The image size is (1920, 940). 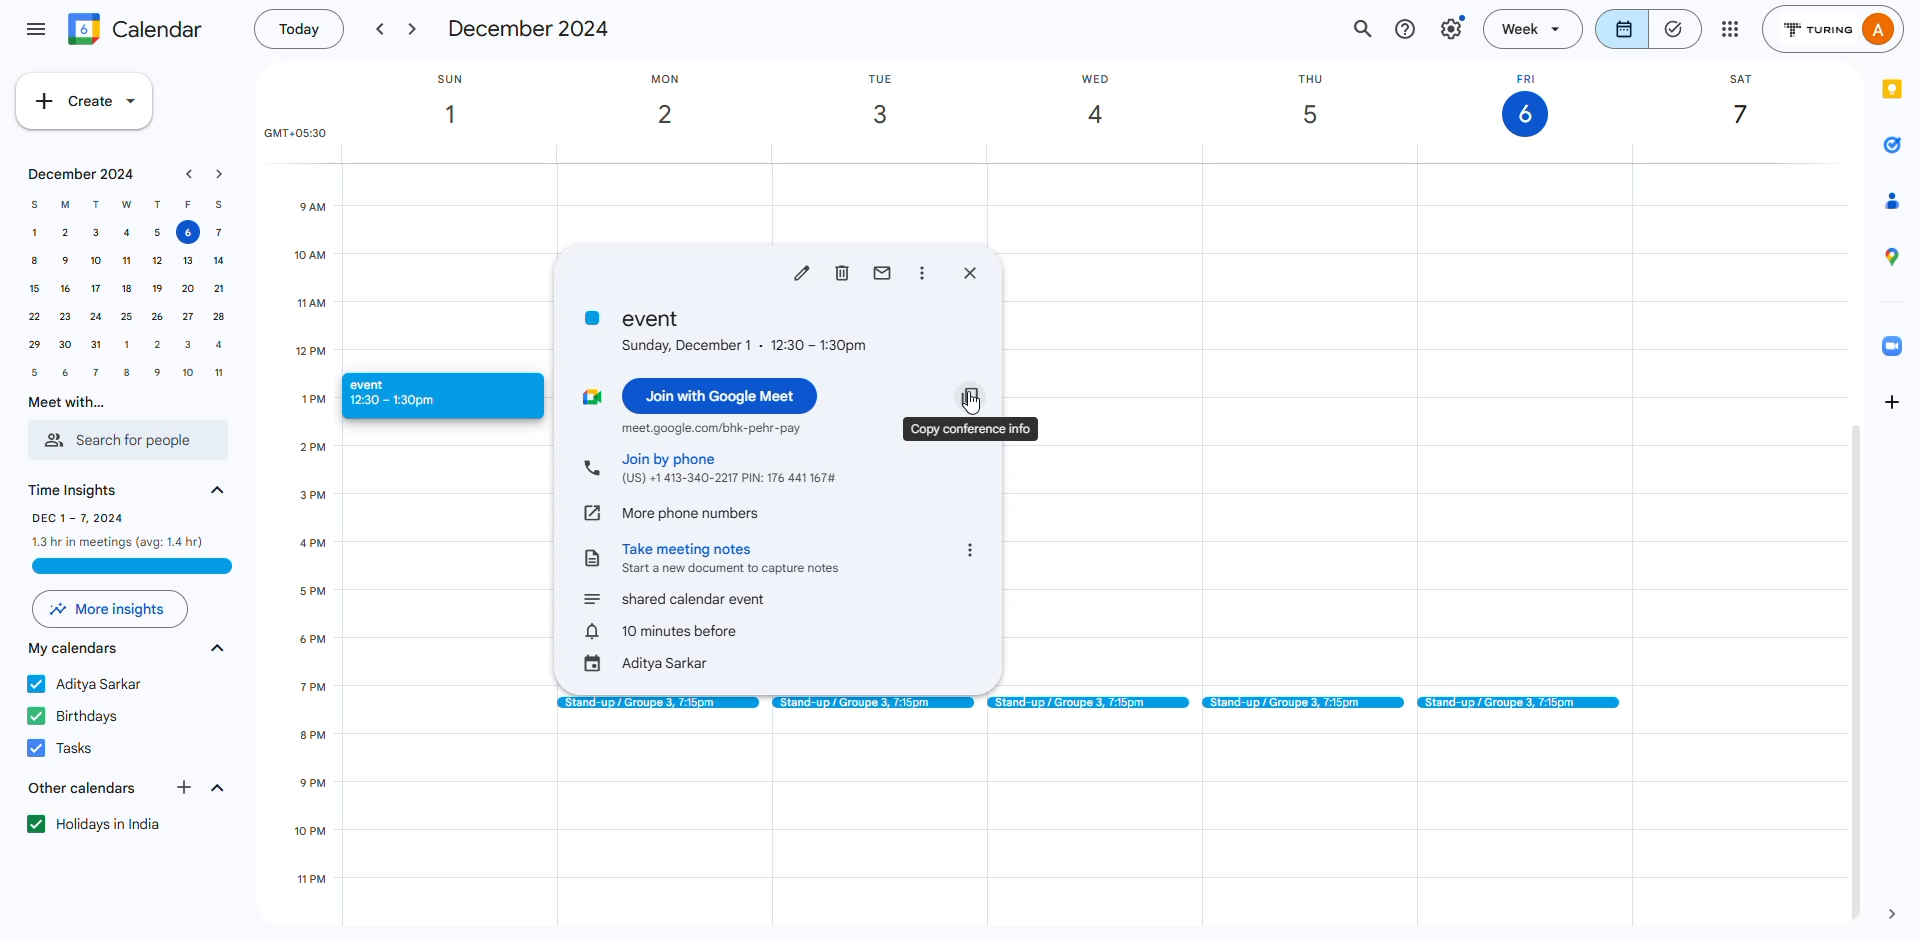 I want to click on edit, so click(x=802, y=272).